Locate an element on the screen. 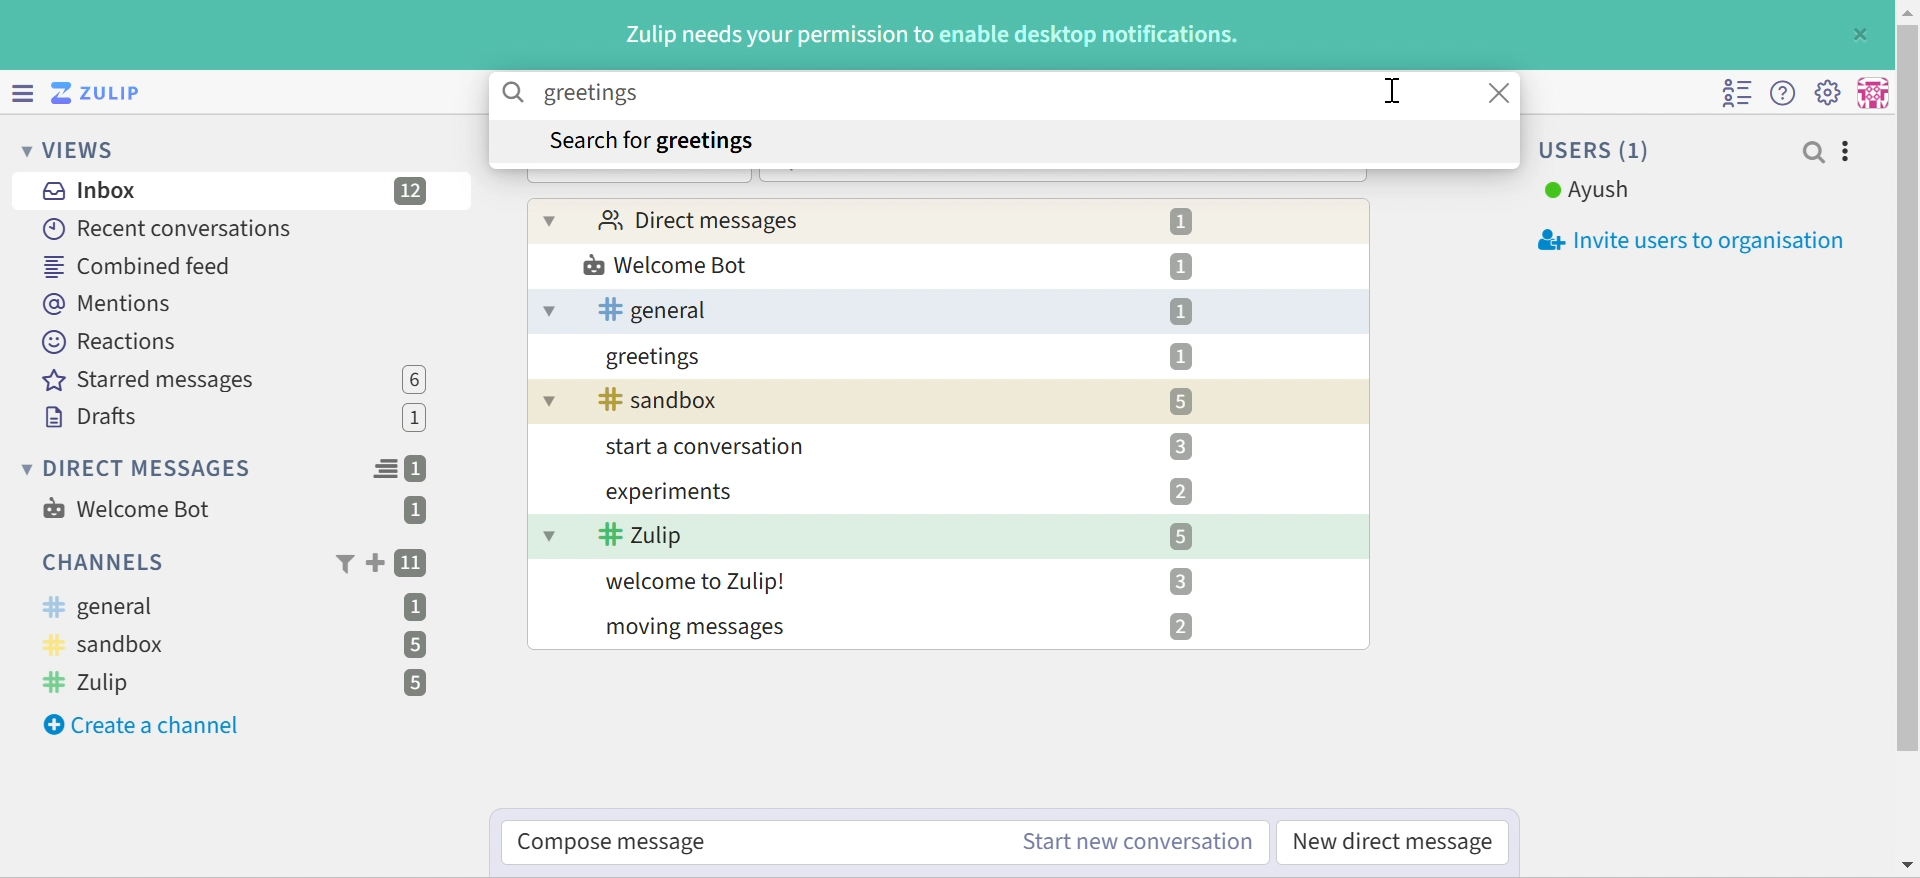 This screenshot has width=1920, height=878. 1 is located at coordinates (418, 420).